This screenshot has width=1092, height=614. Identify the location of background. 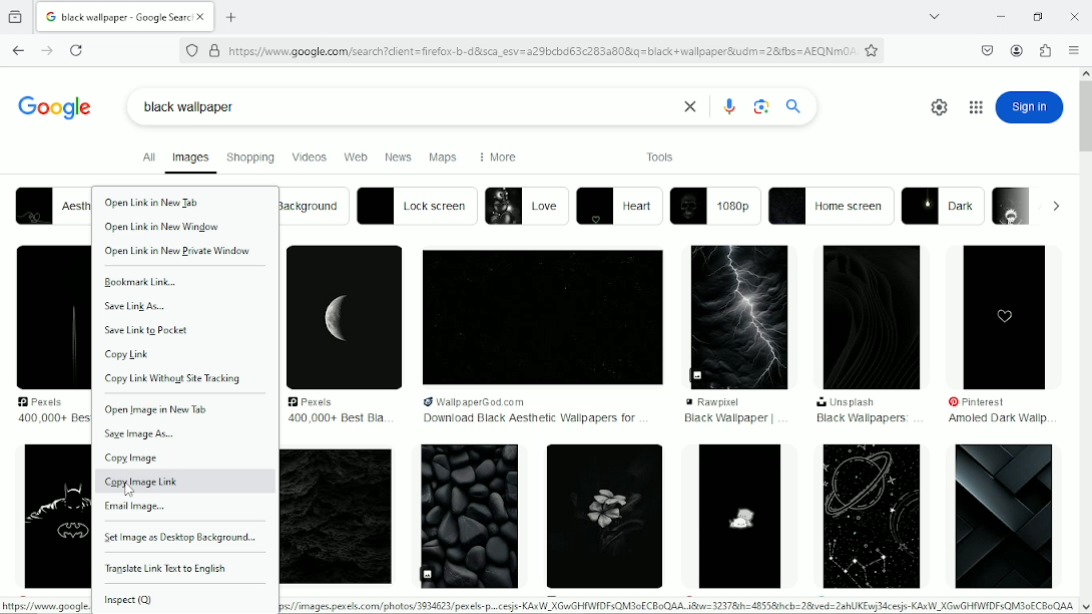
(314, 206).